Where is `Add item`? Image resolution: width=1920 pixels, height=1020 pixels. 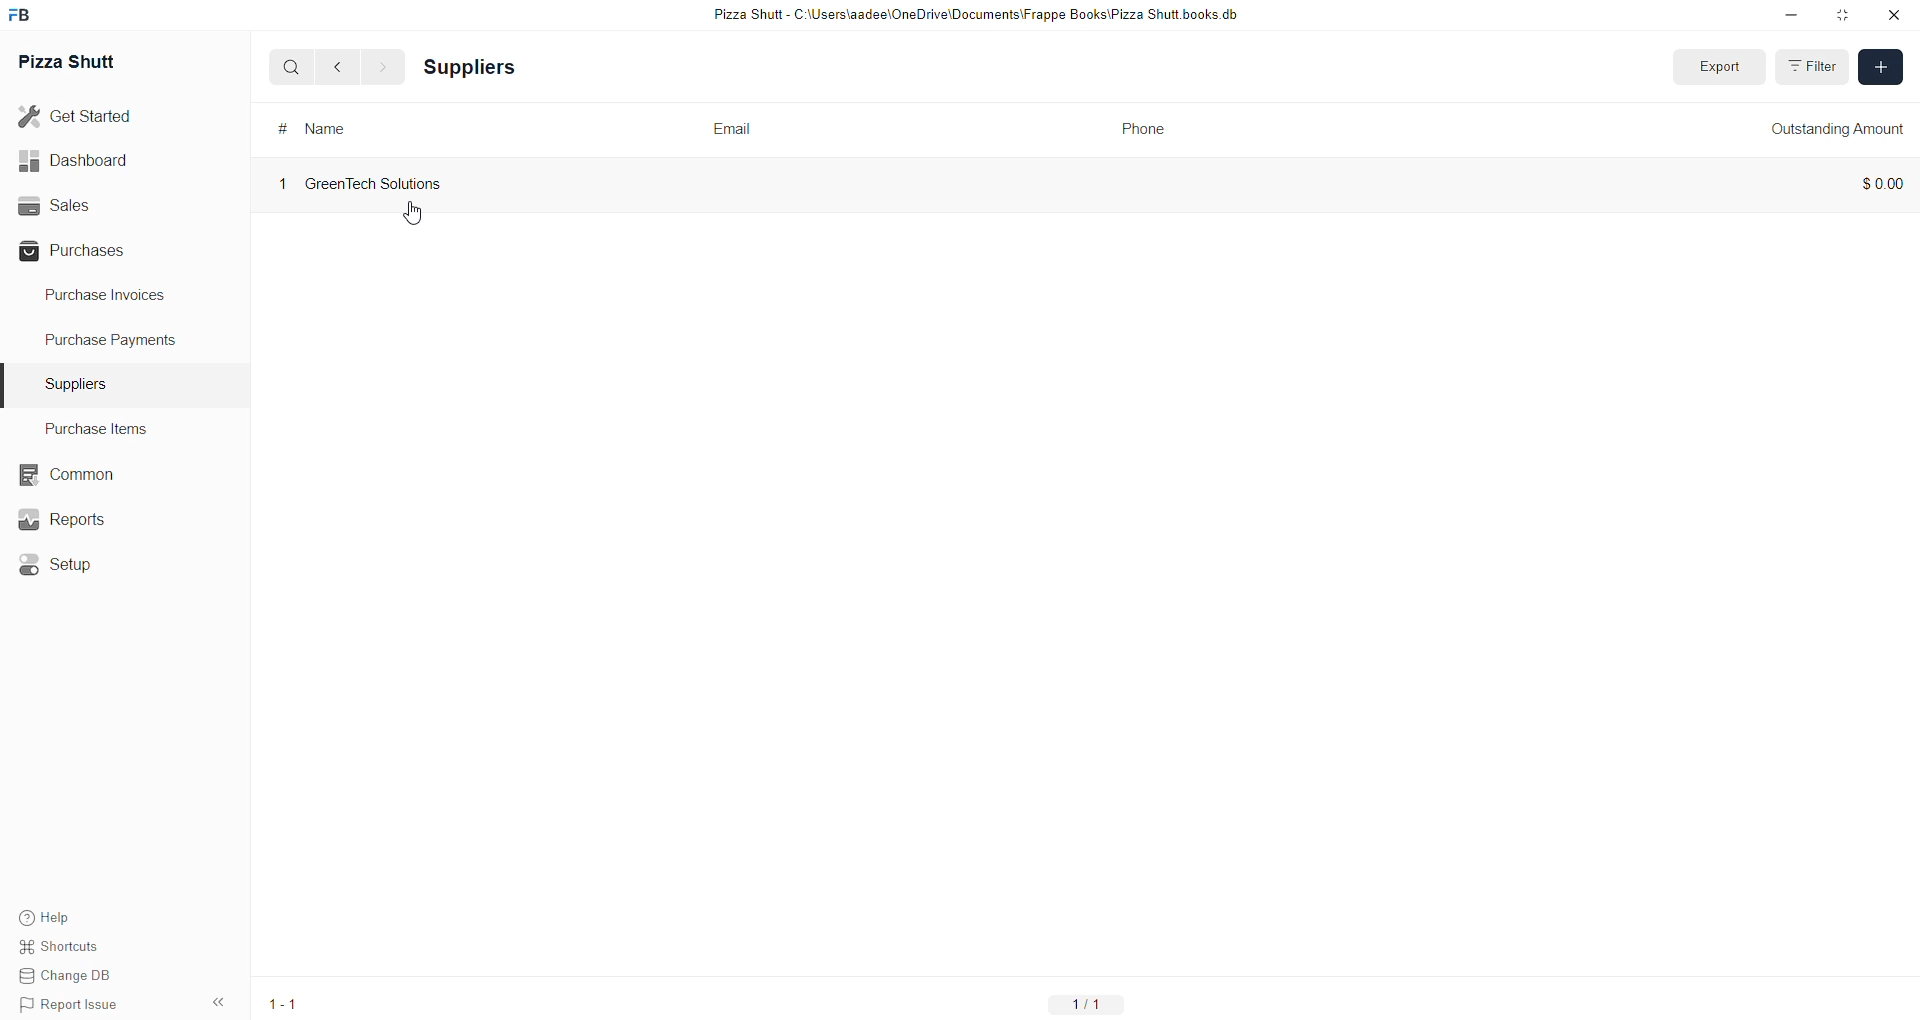 Add item is located at coordinates (1882, 66).